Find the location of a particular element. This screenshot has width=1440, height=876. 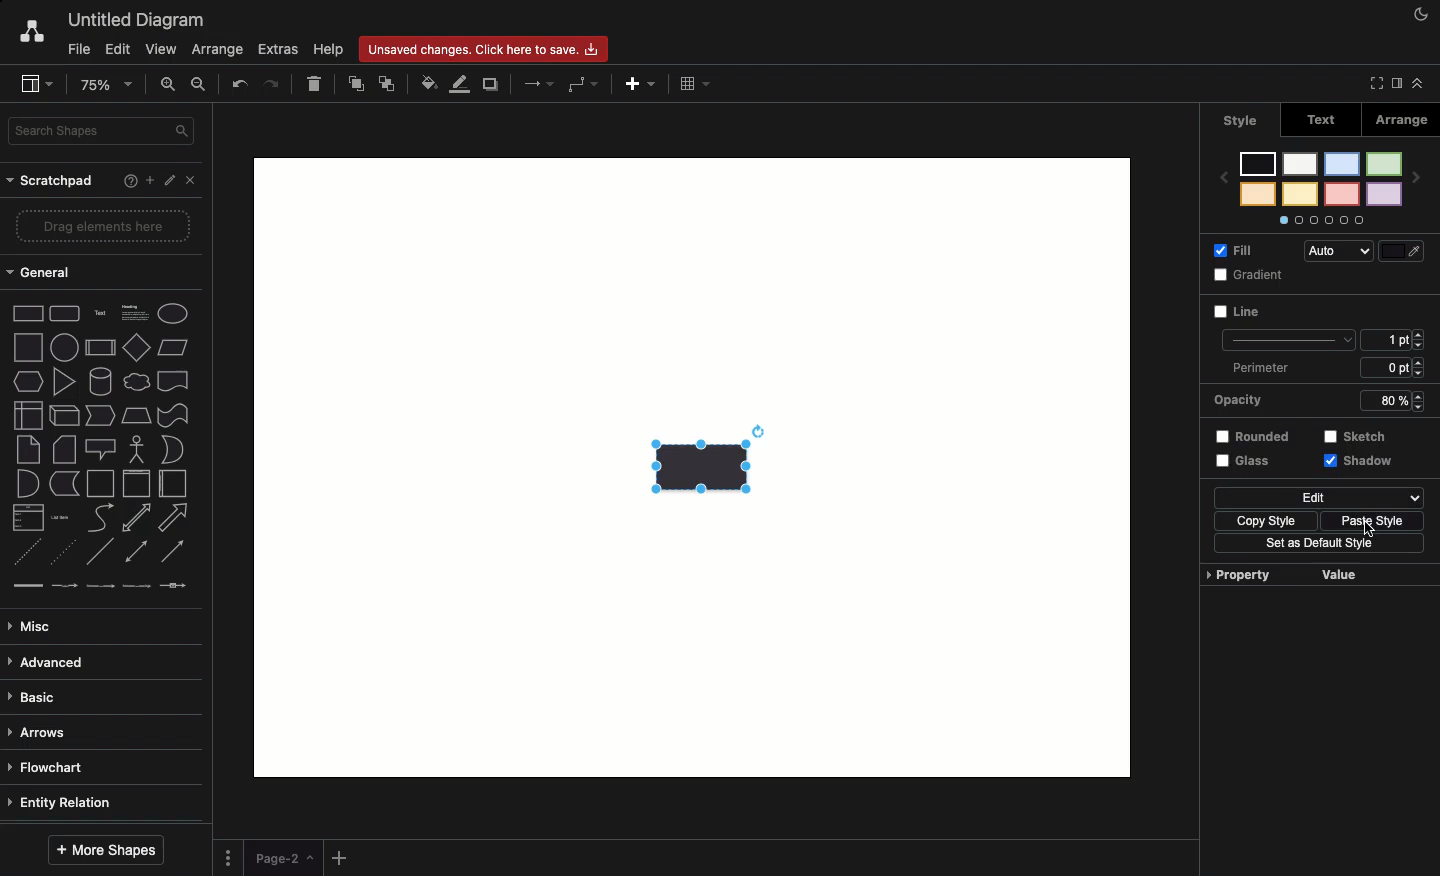

list item is located at coordinates (62, 516).